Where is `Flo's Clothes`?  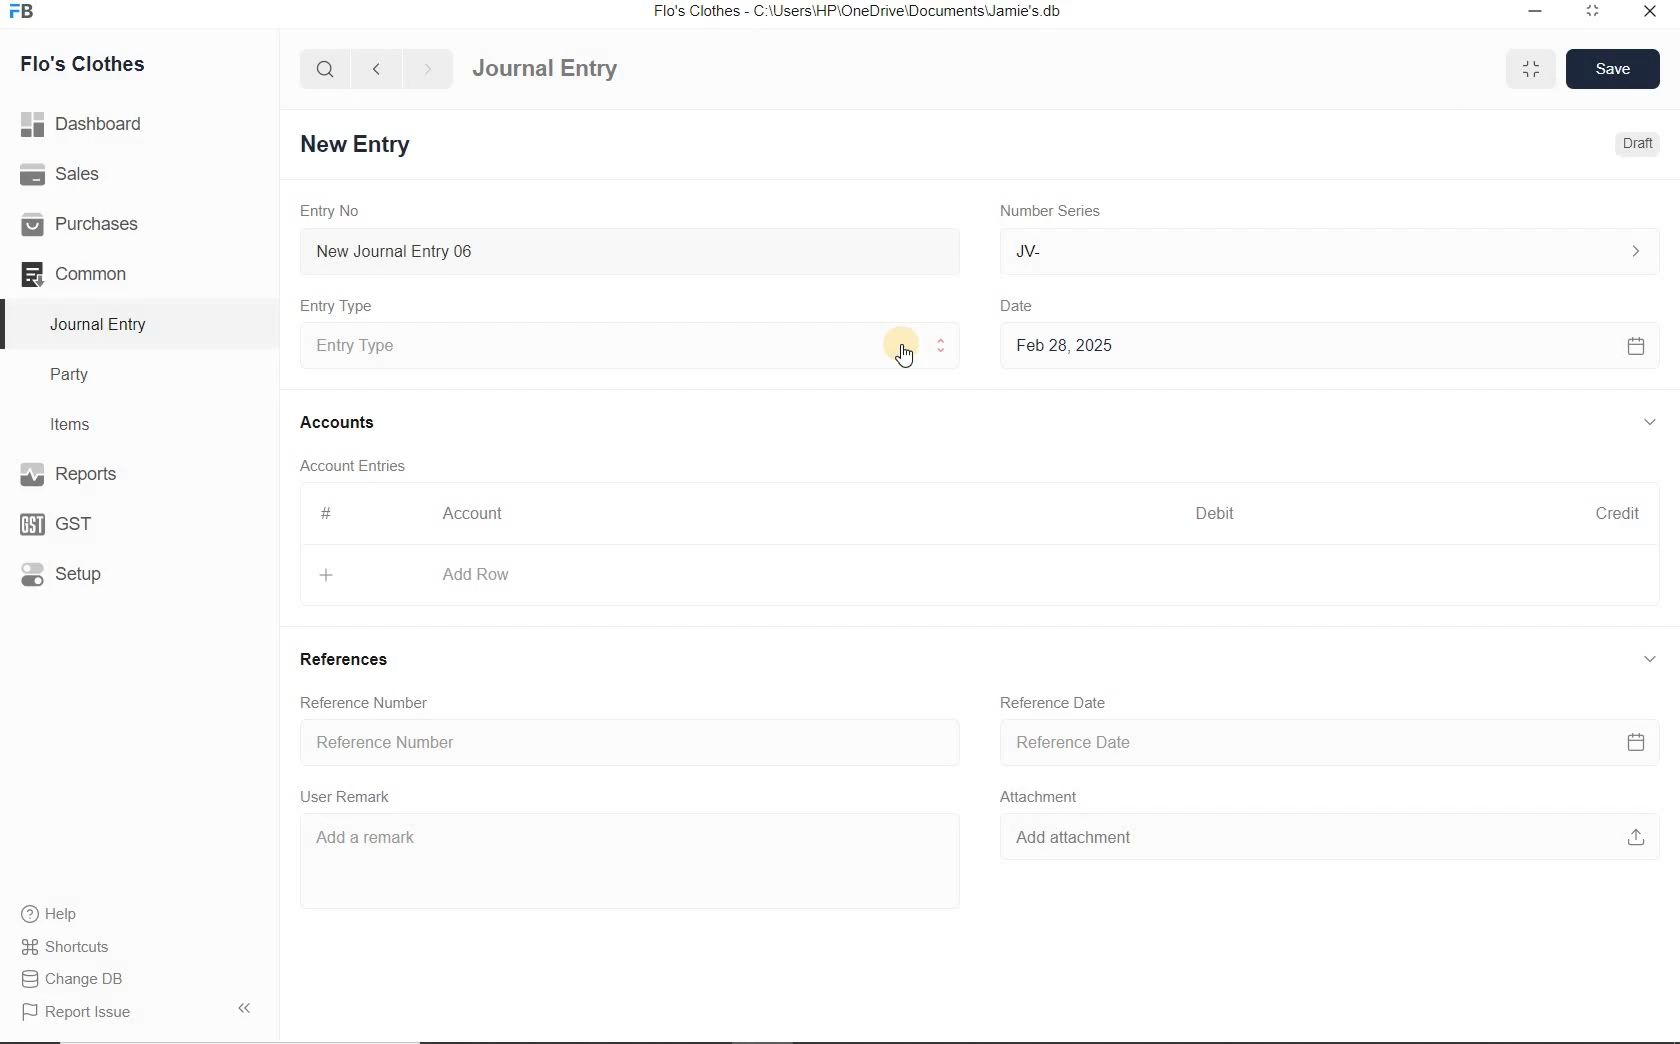 Flo's Clothes is located at coordinates (98, 64).